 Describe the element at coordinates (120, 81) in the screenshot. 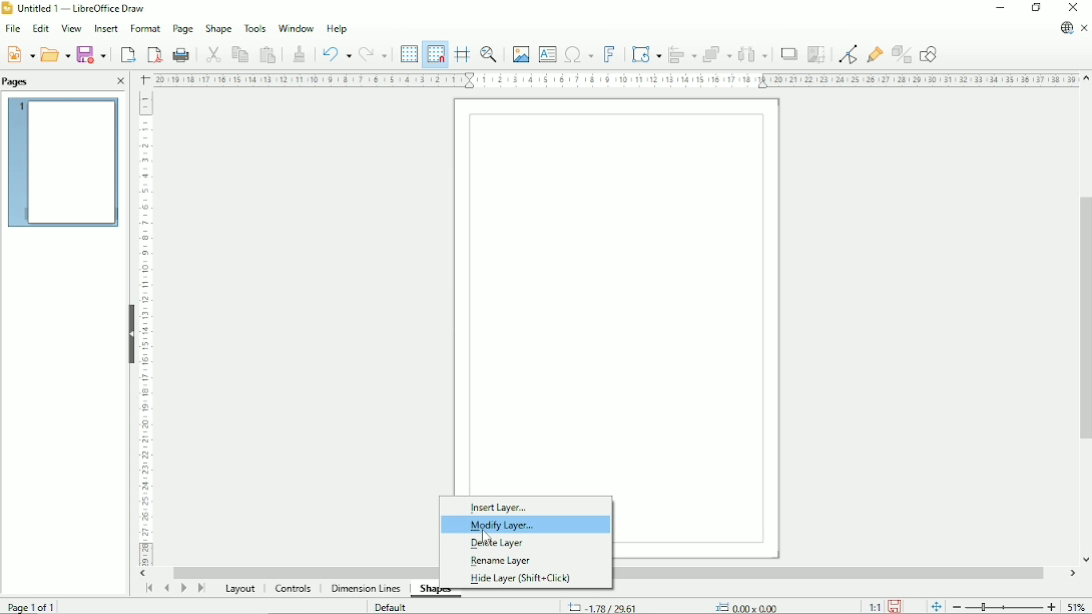

I see `Close` at that location.